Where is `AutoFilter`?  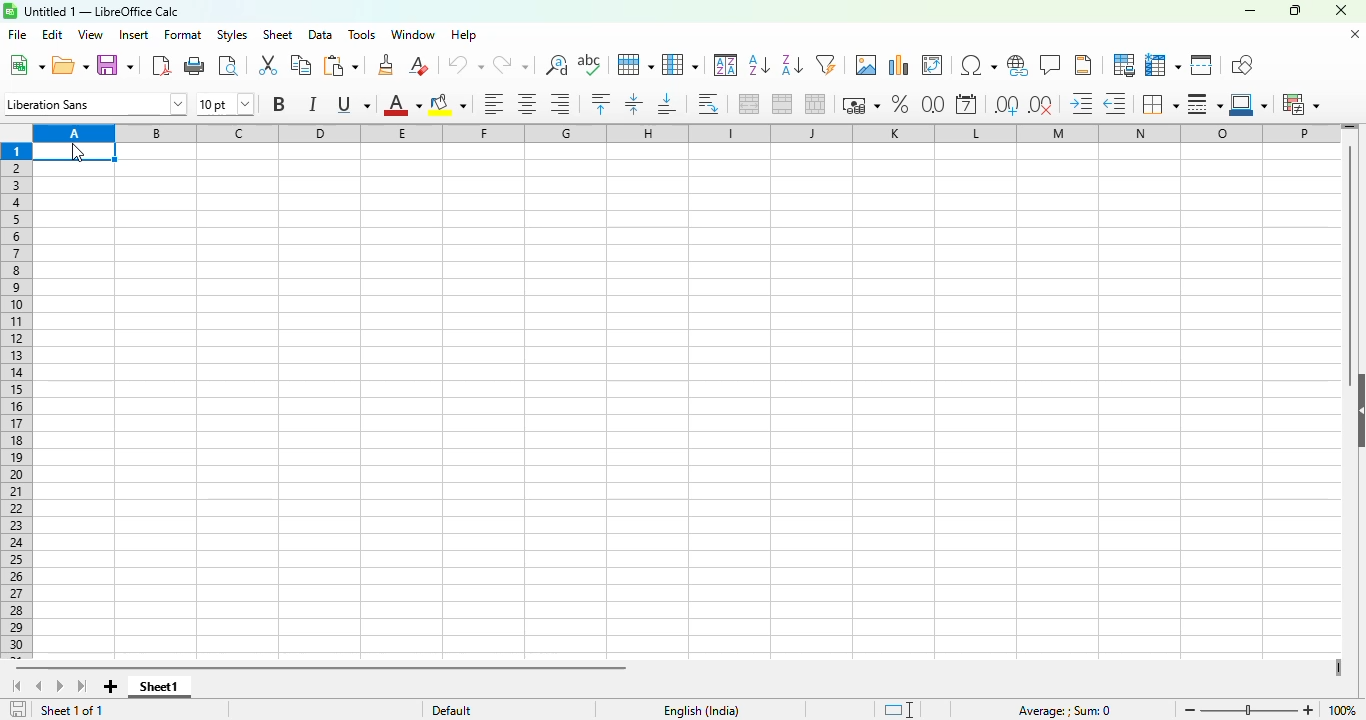 AutoFilter is located at coordinates (826, 64).